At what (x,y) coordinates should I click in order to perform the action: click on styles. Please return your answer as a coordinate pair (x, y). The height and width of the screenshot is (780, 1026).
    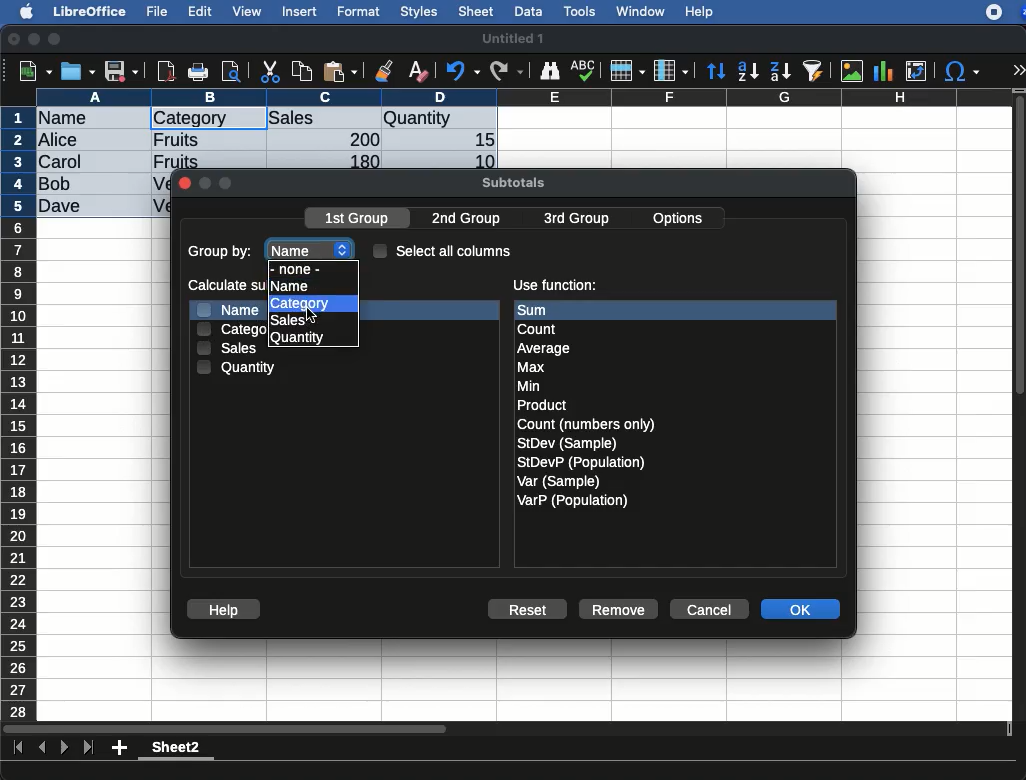
    Looking at the image, I should click on (417, 14).